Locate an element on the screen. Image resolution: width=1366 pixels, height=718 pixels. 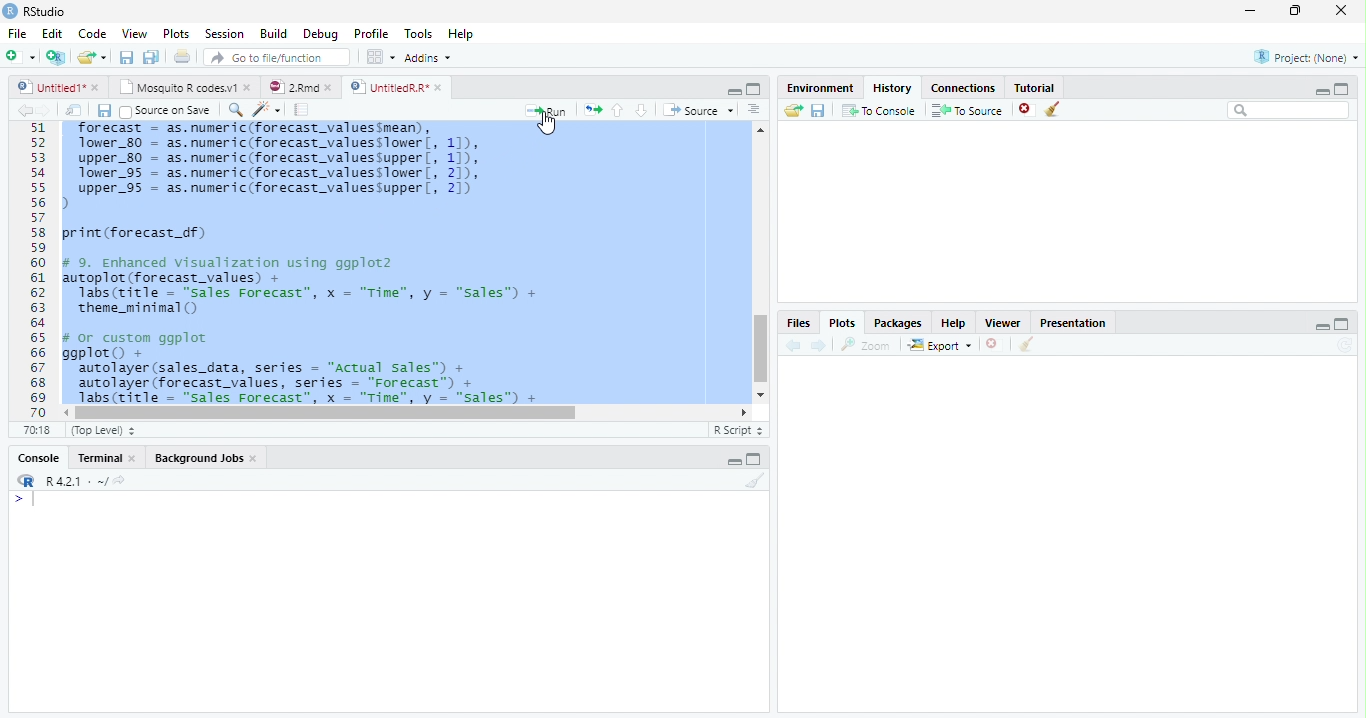
Packages is located at coordinates (899, 324).